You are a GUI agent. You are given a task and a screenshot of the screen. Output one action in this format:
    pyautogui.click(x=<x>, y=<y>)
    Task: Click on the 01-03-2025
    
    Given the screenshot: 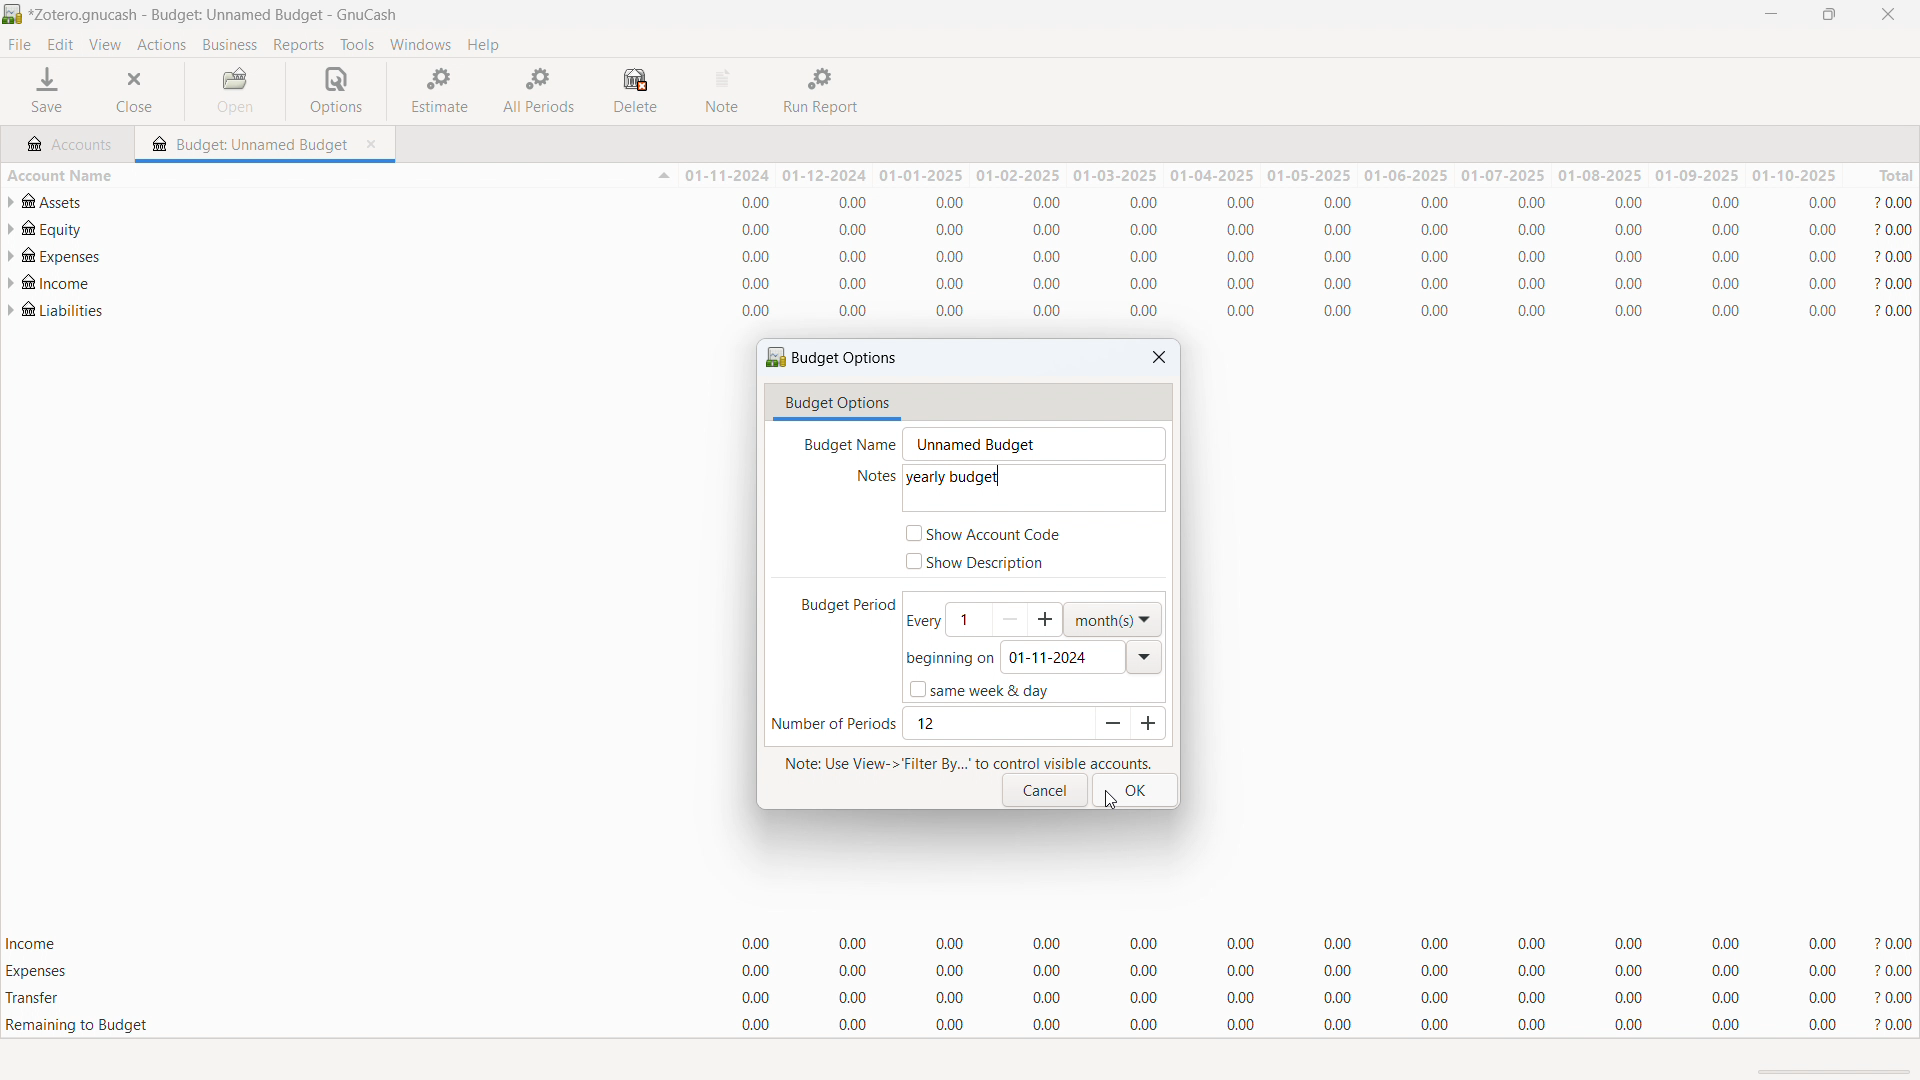 What is the action you would take?
    pyautogui.click(x=1113, y=174)
    